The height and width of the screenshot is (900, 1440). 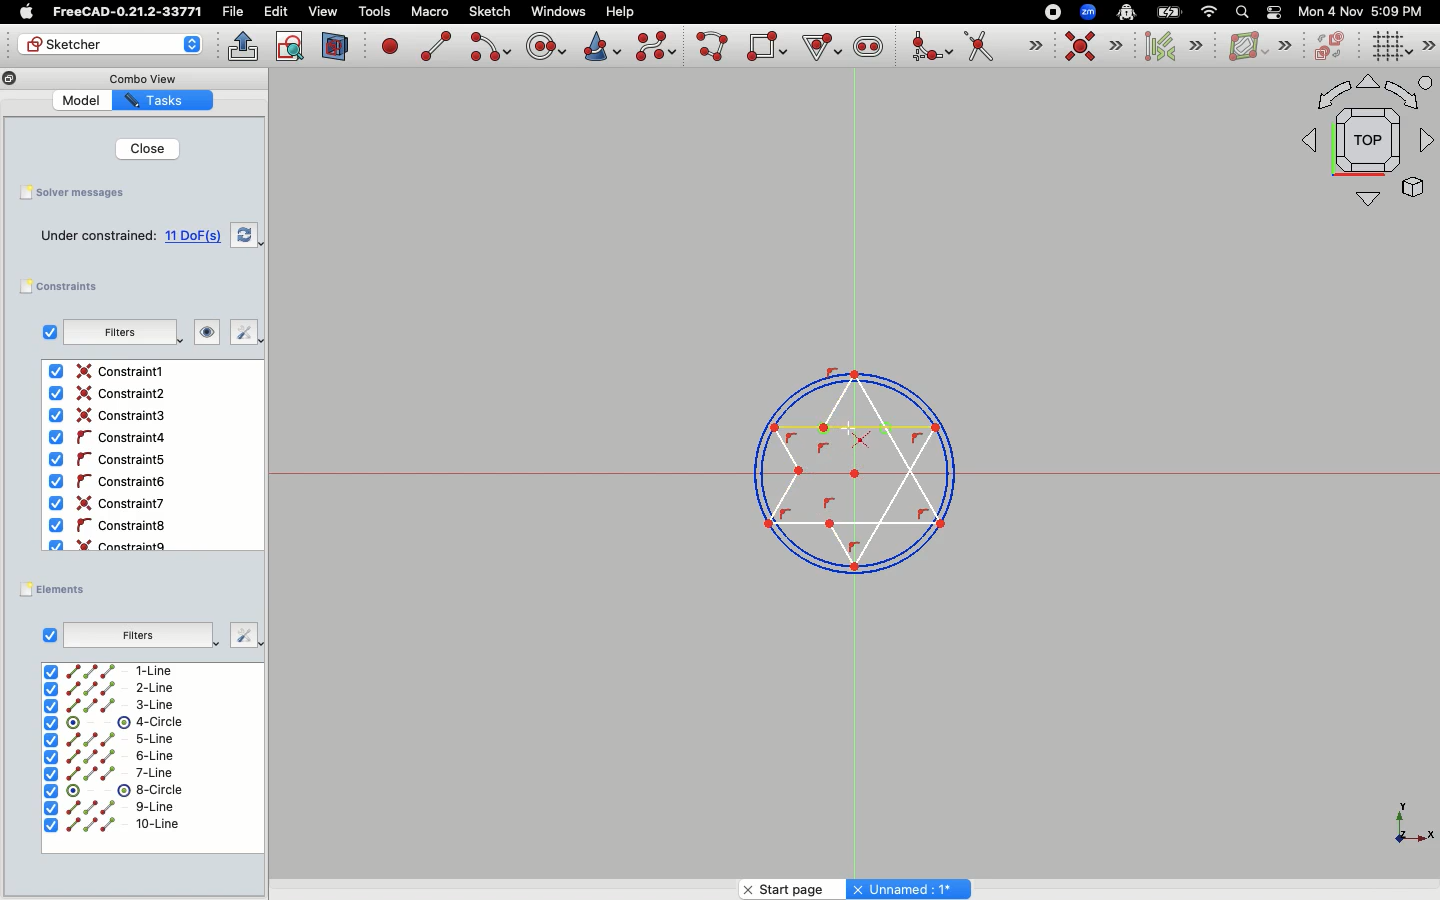 I want to click on 1-Line, so click(x=118, y=671).